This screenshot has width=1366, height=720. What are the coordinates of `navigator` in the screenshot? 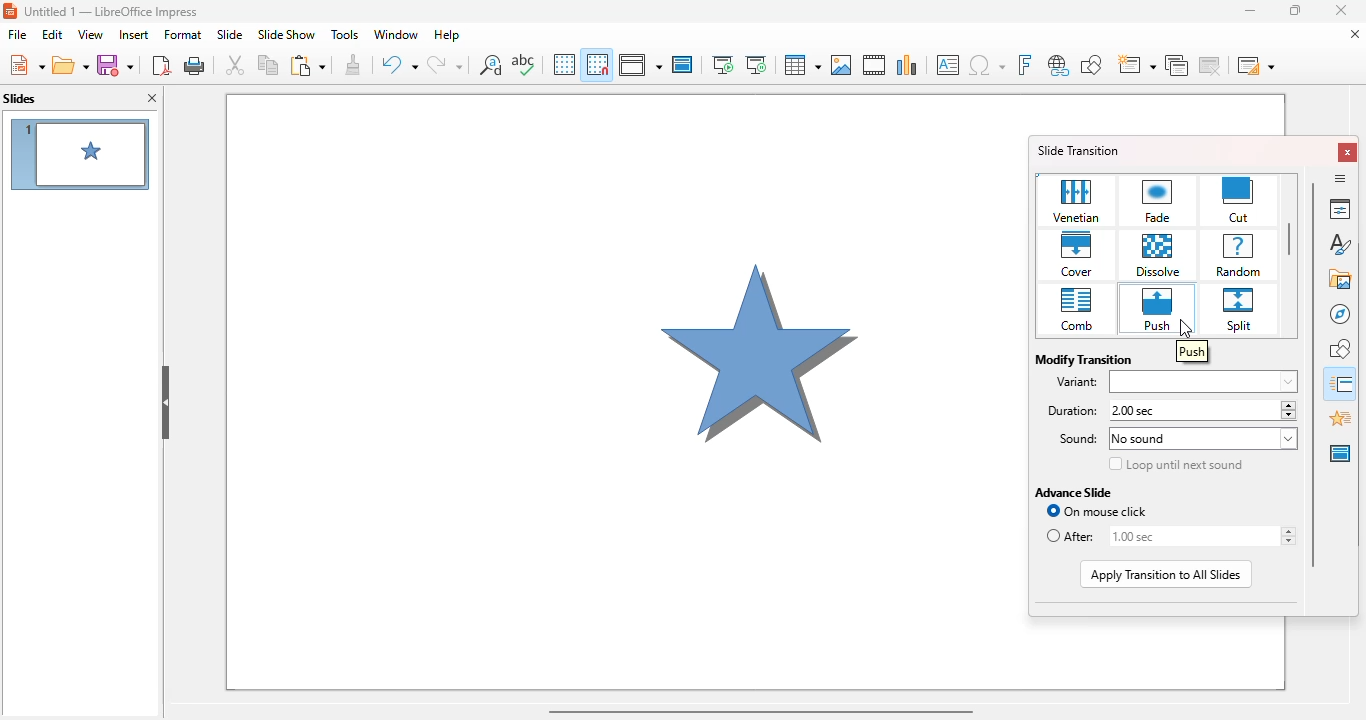 It's located at (1340, 314).